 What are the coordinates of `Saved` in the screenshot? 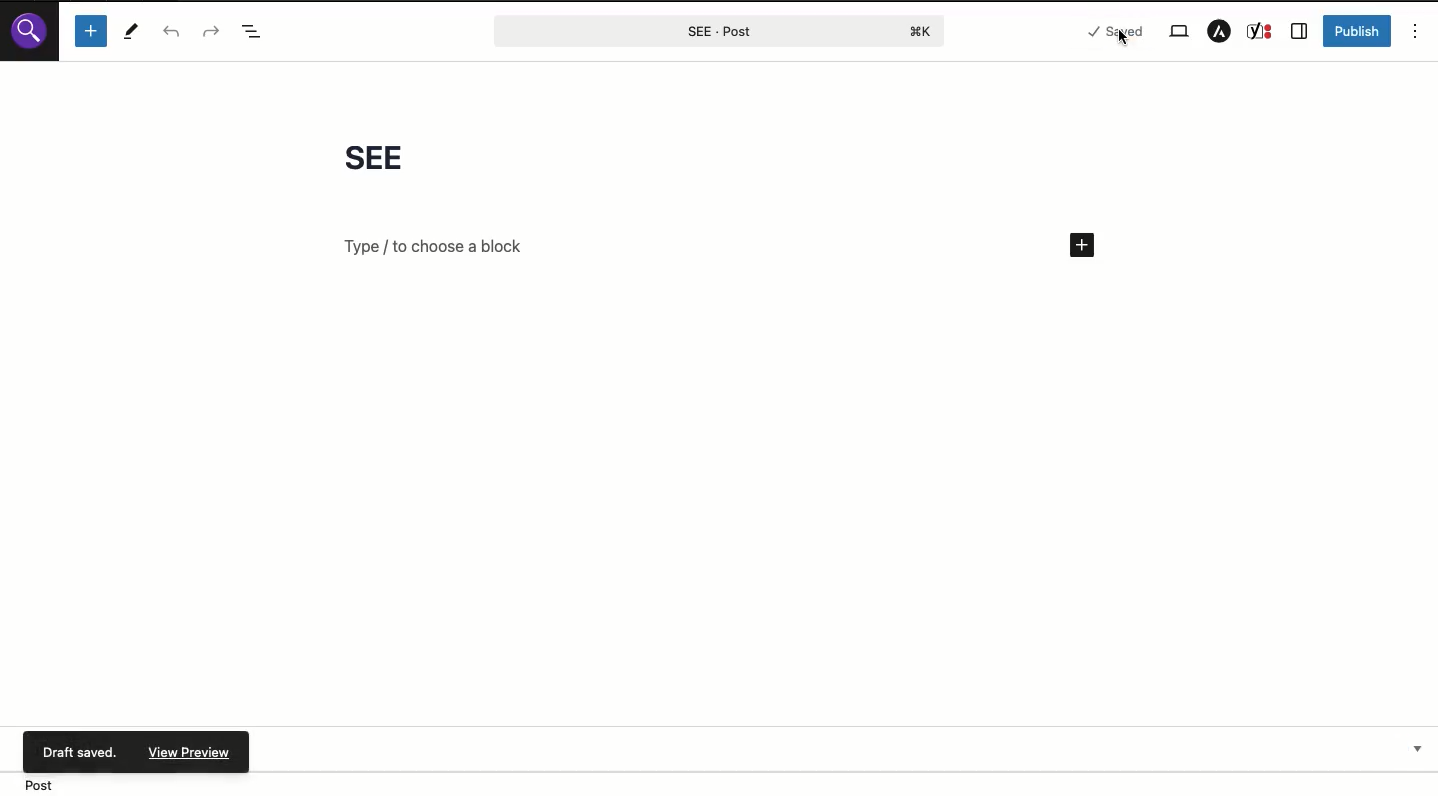 It's located at (1104, 35).